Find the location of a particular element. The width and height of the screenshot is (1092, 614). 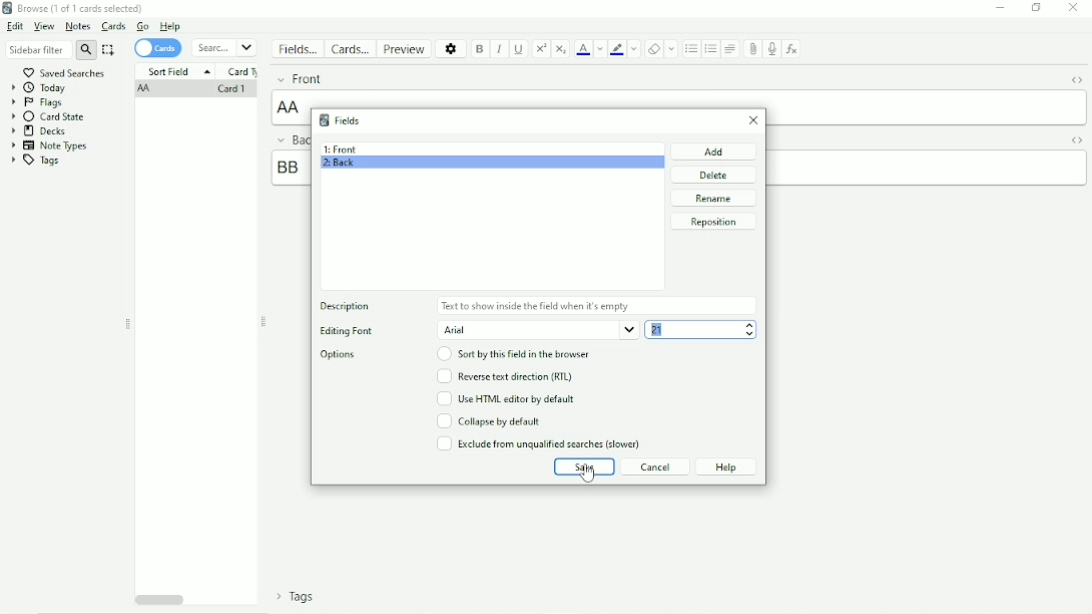

Card 1 is located at coordinates (230, 90).